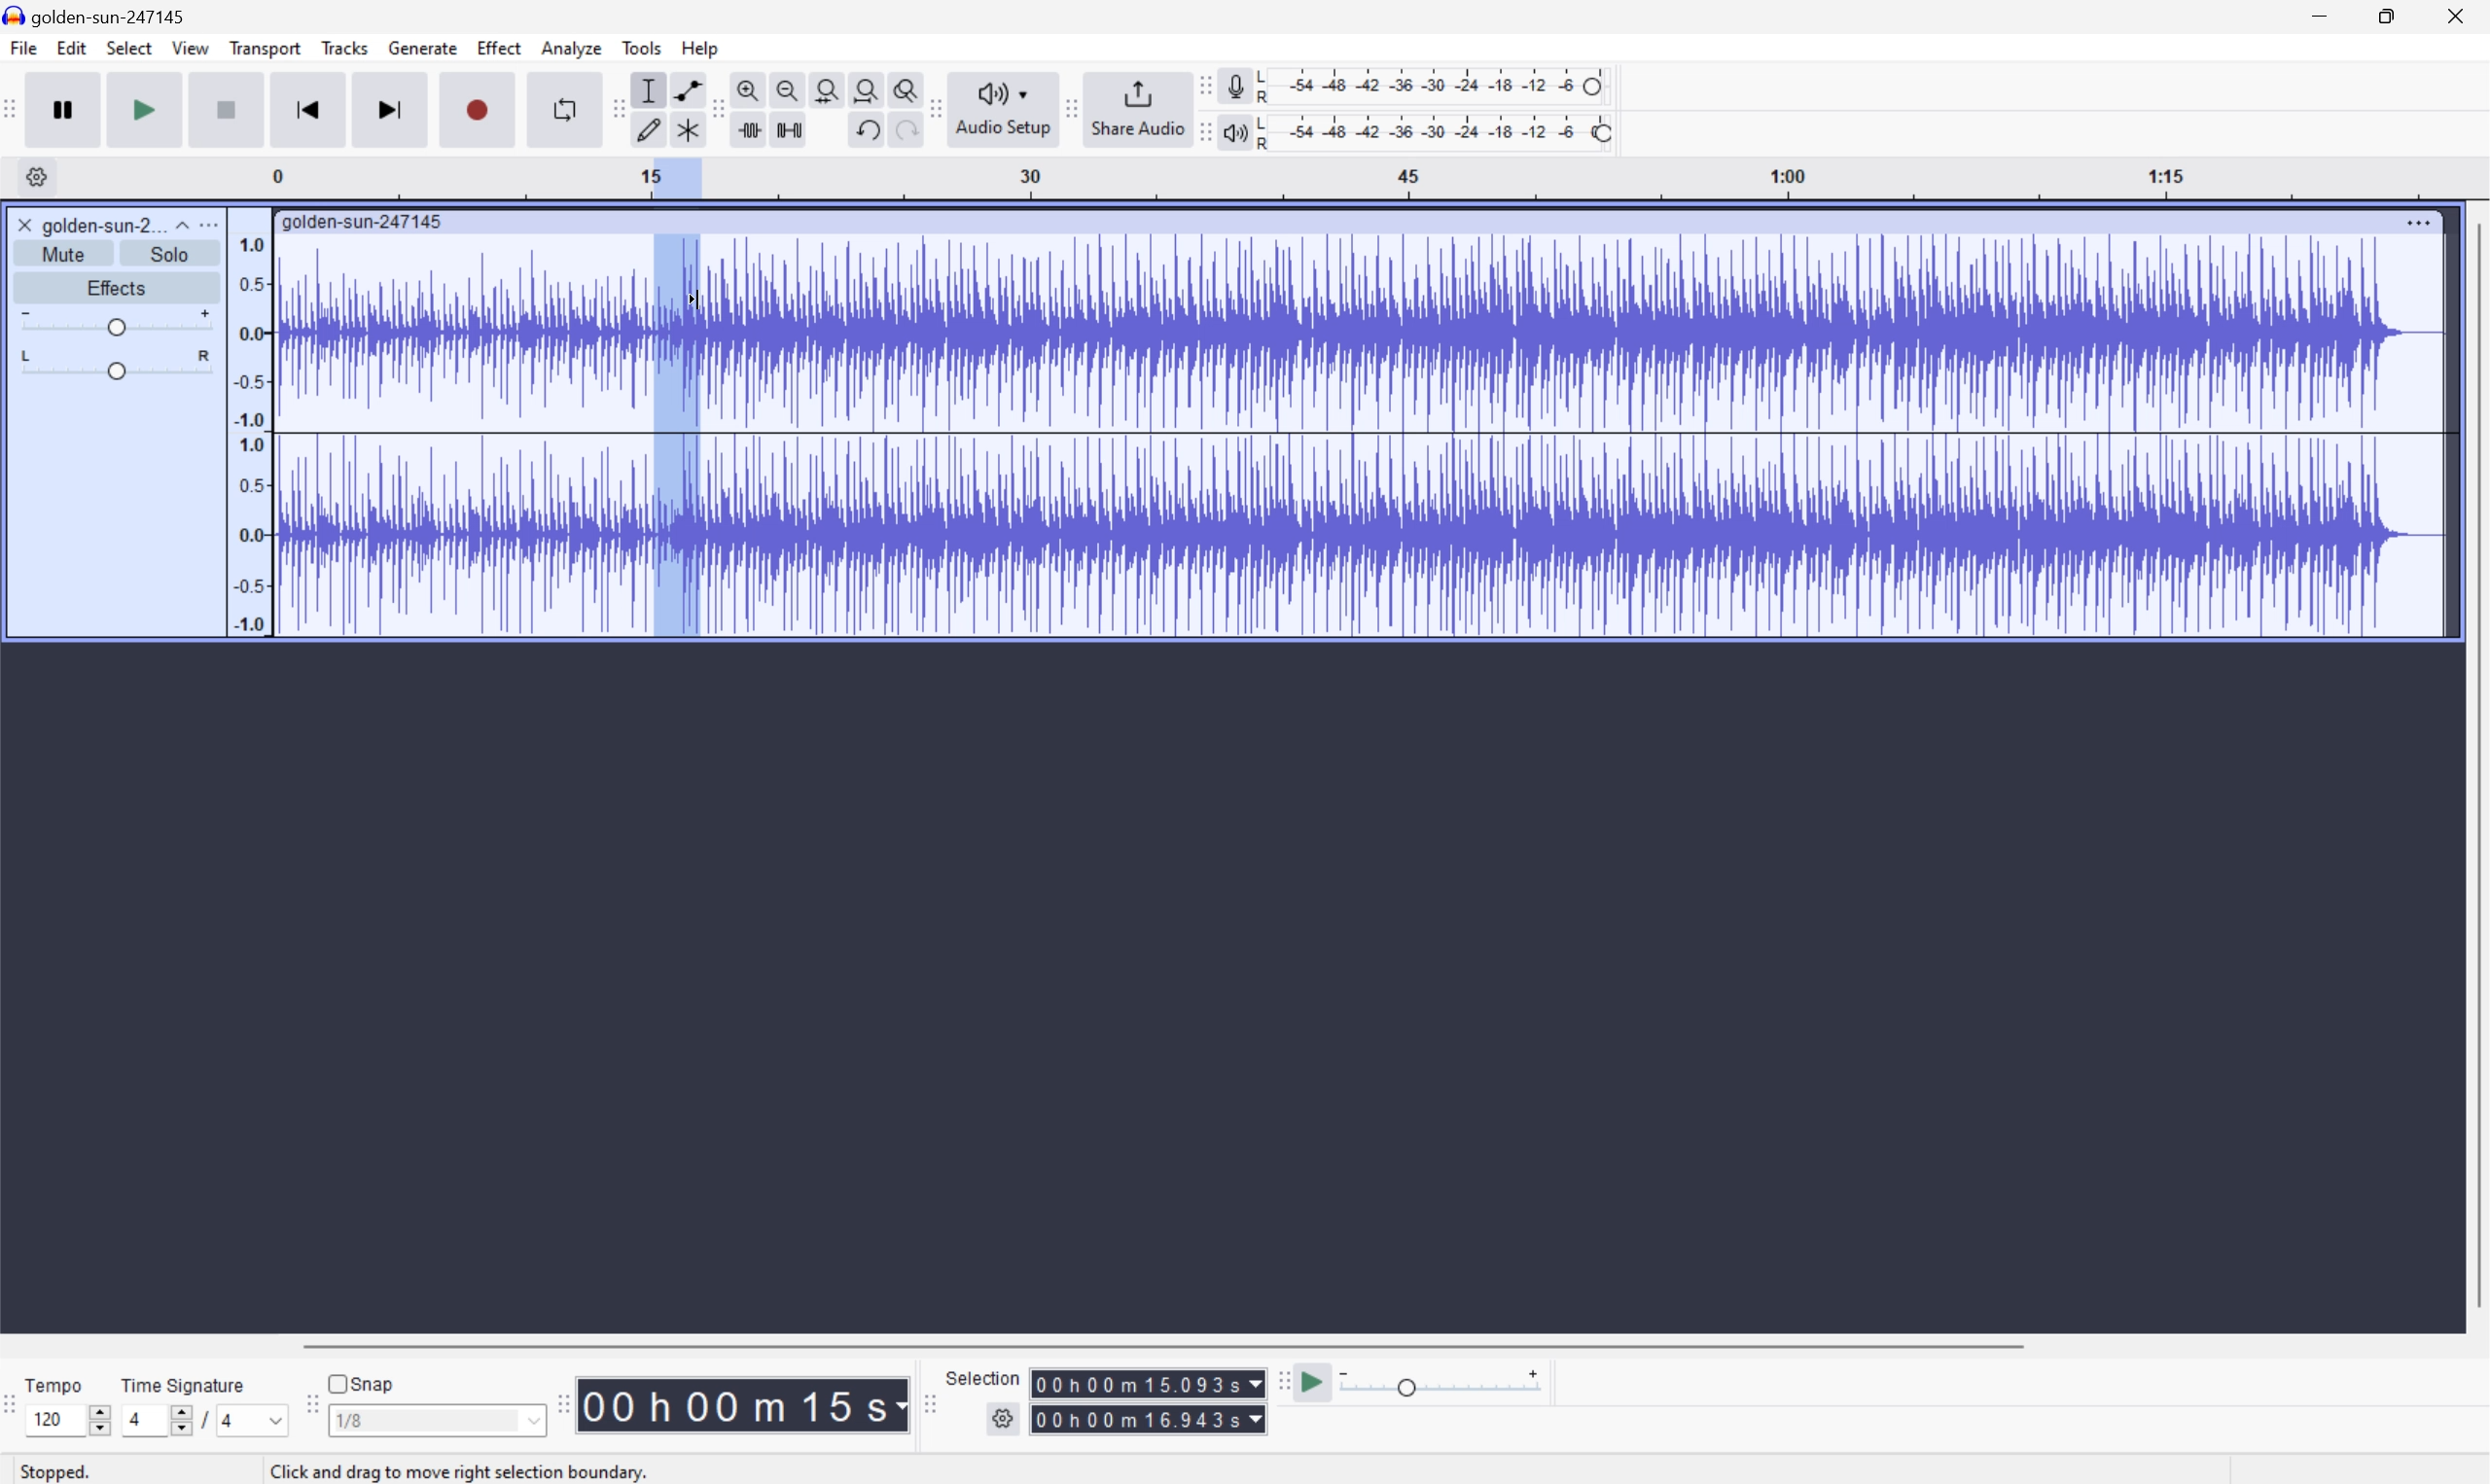  I want to click on Slider, so click(112, 322).